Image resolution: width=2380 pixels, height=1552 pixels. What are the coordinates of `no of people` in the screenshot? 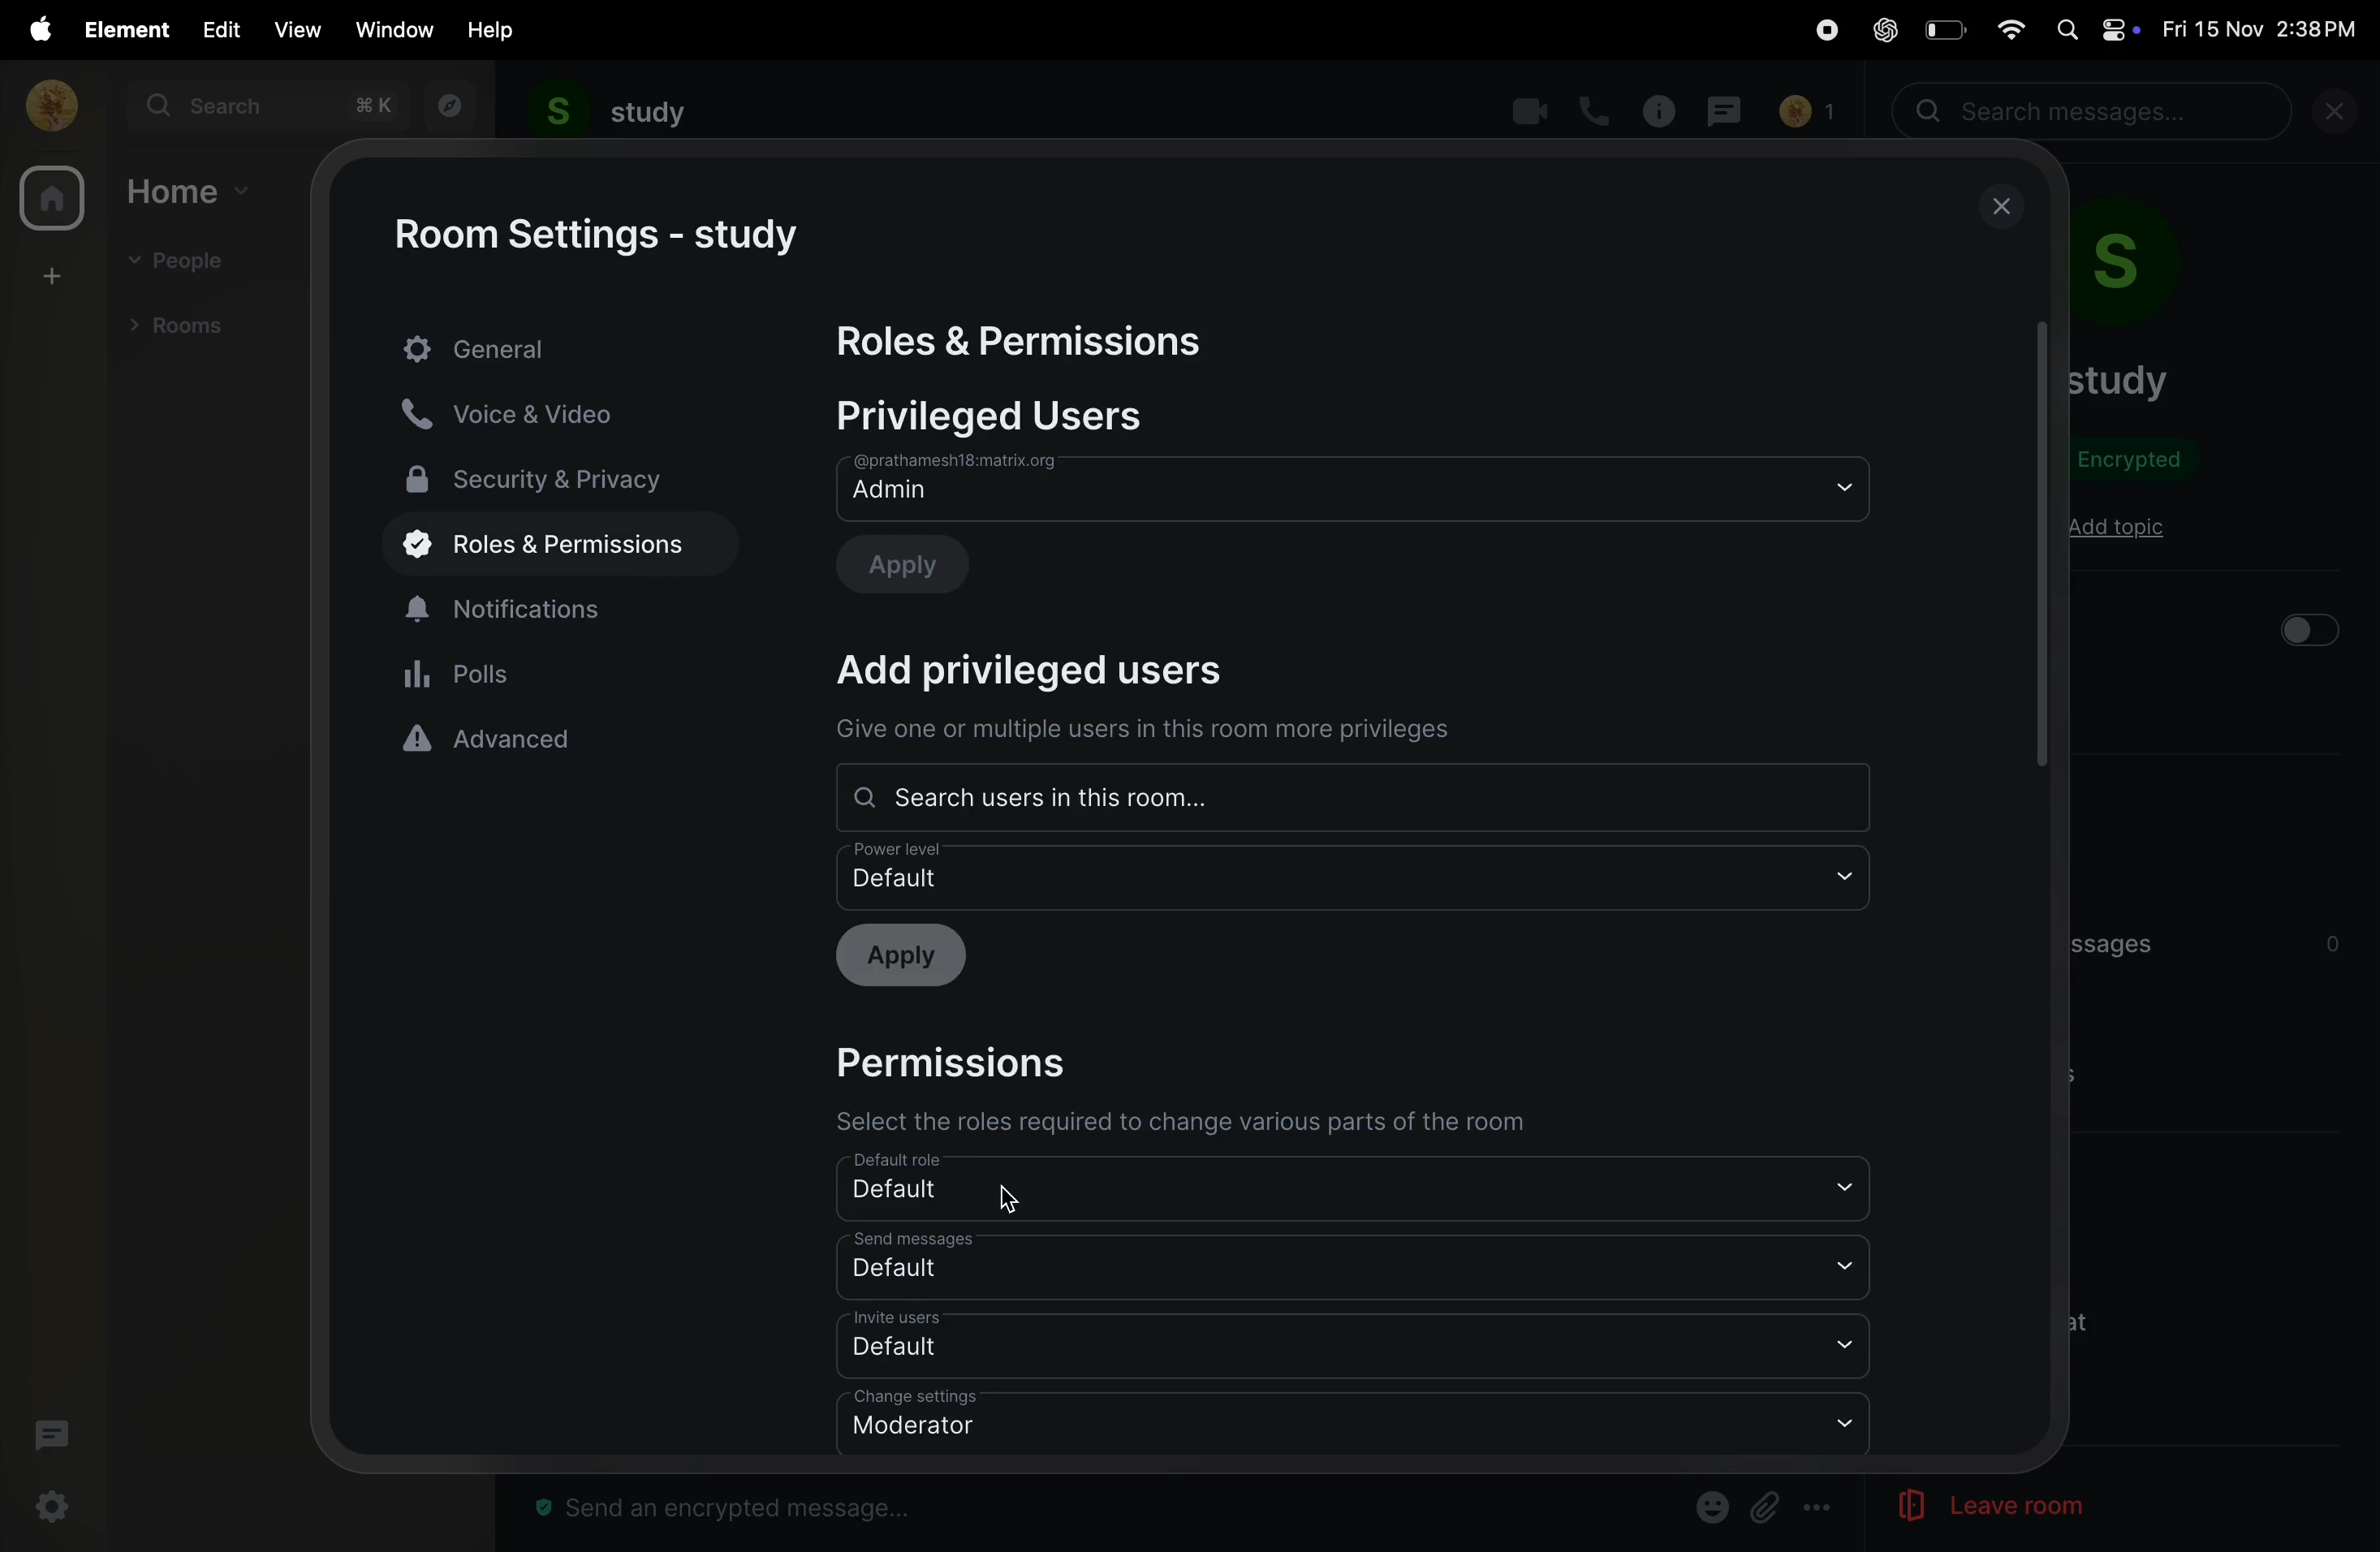 It's located at (1806, 112).